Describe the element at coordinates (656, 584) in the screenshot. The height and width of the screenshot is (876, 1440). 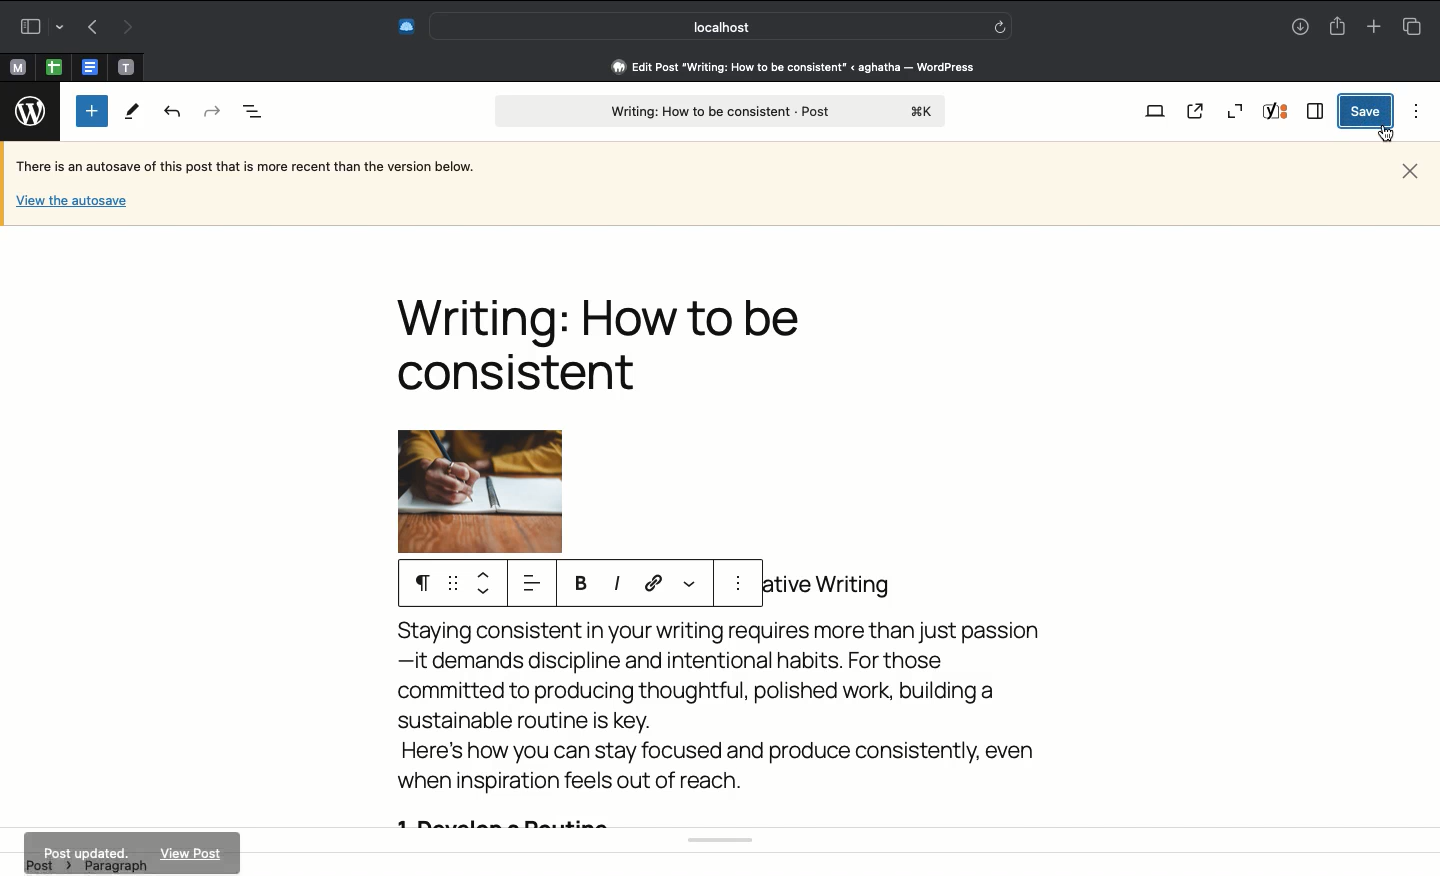
I see `Link` at that location.